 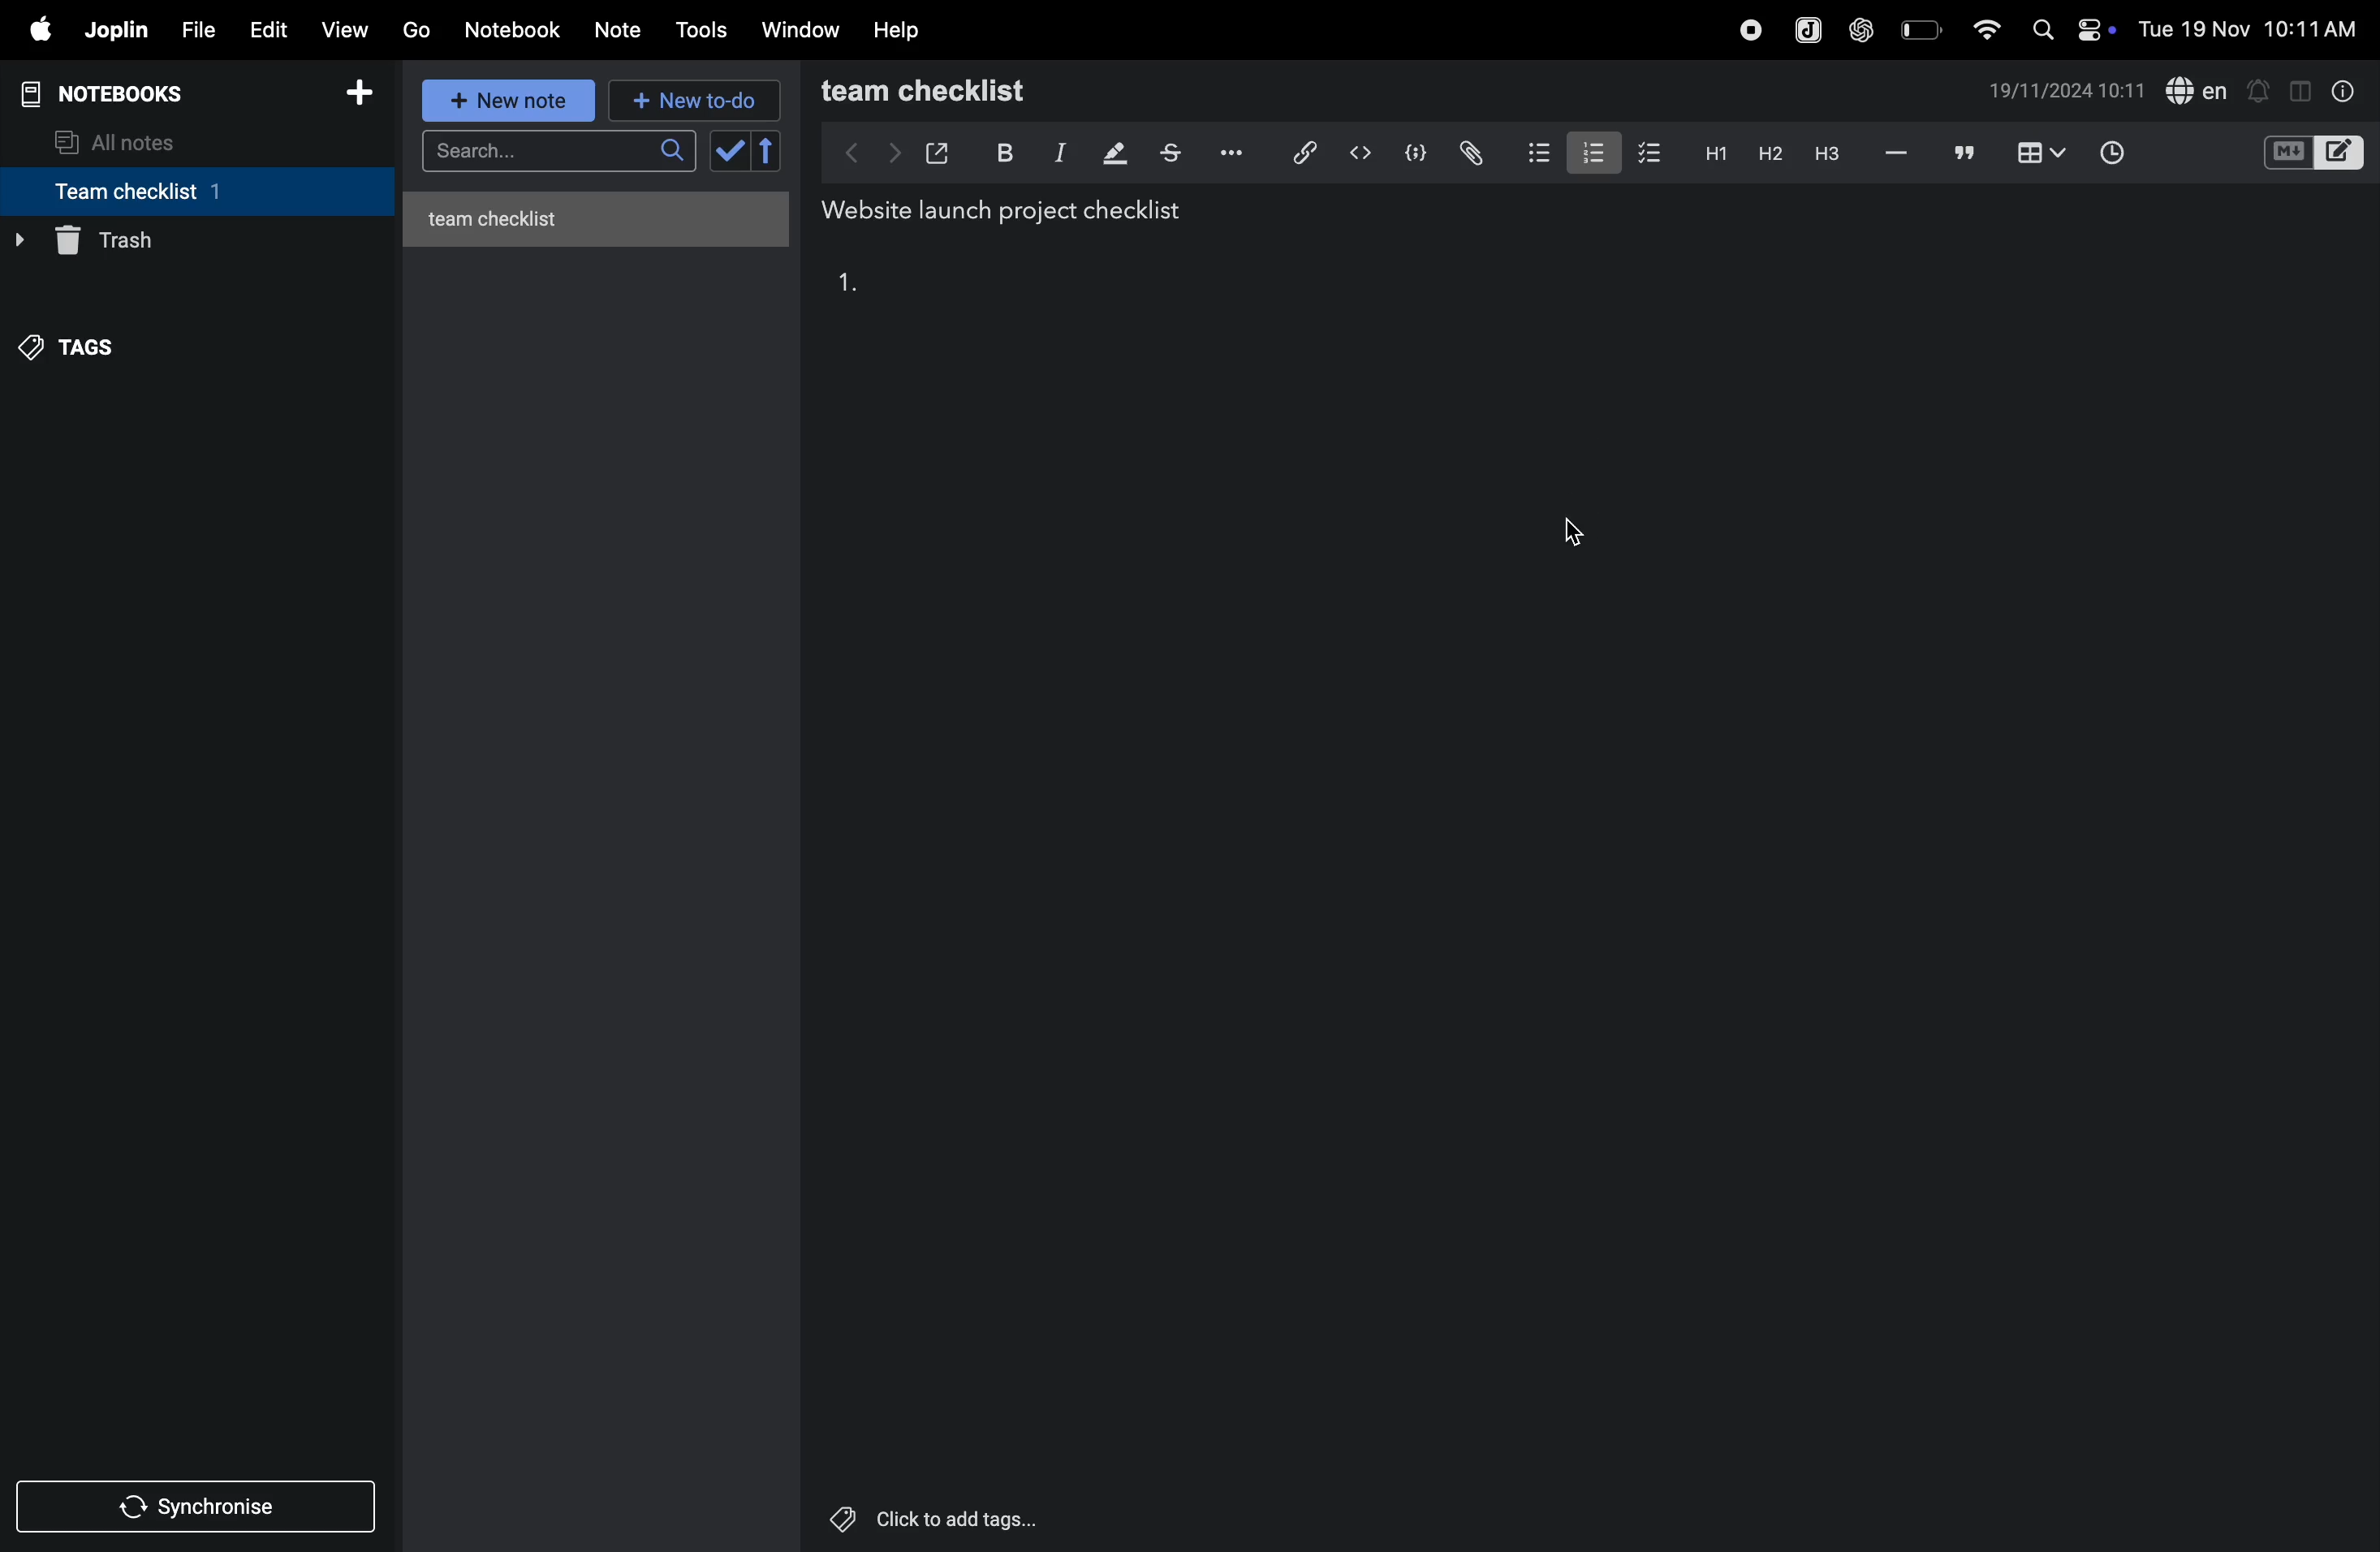 I want to click on new note, so click(x=511, y=102).